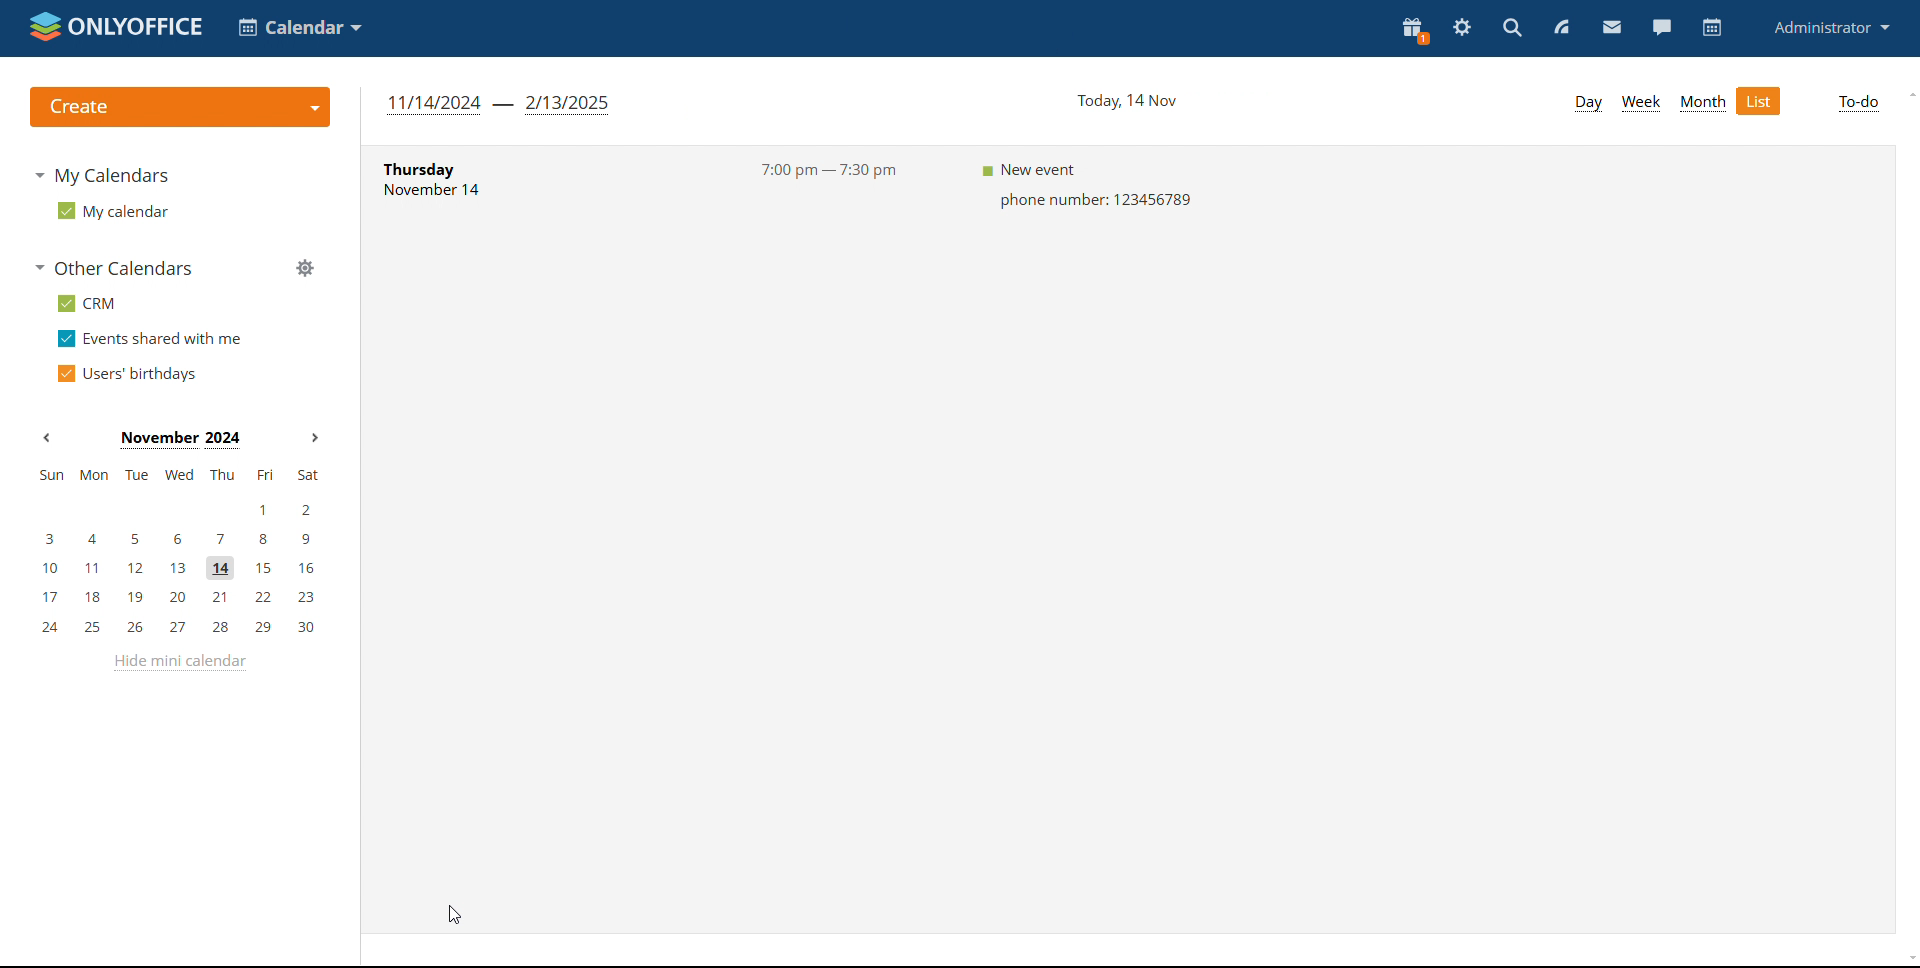  What do you see at coordinates (1585, 106) in the screenshot?
I see `day` at bounding box center [1585, 106].